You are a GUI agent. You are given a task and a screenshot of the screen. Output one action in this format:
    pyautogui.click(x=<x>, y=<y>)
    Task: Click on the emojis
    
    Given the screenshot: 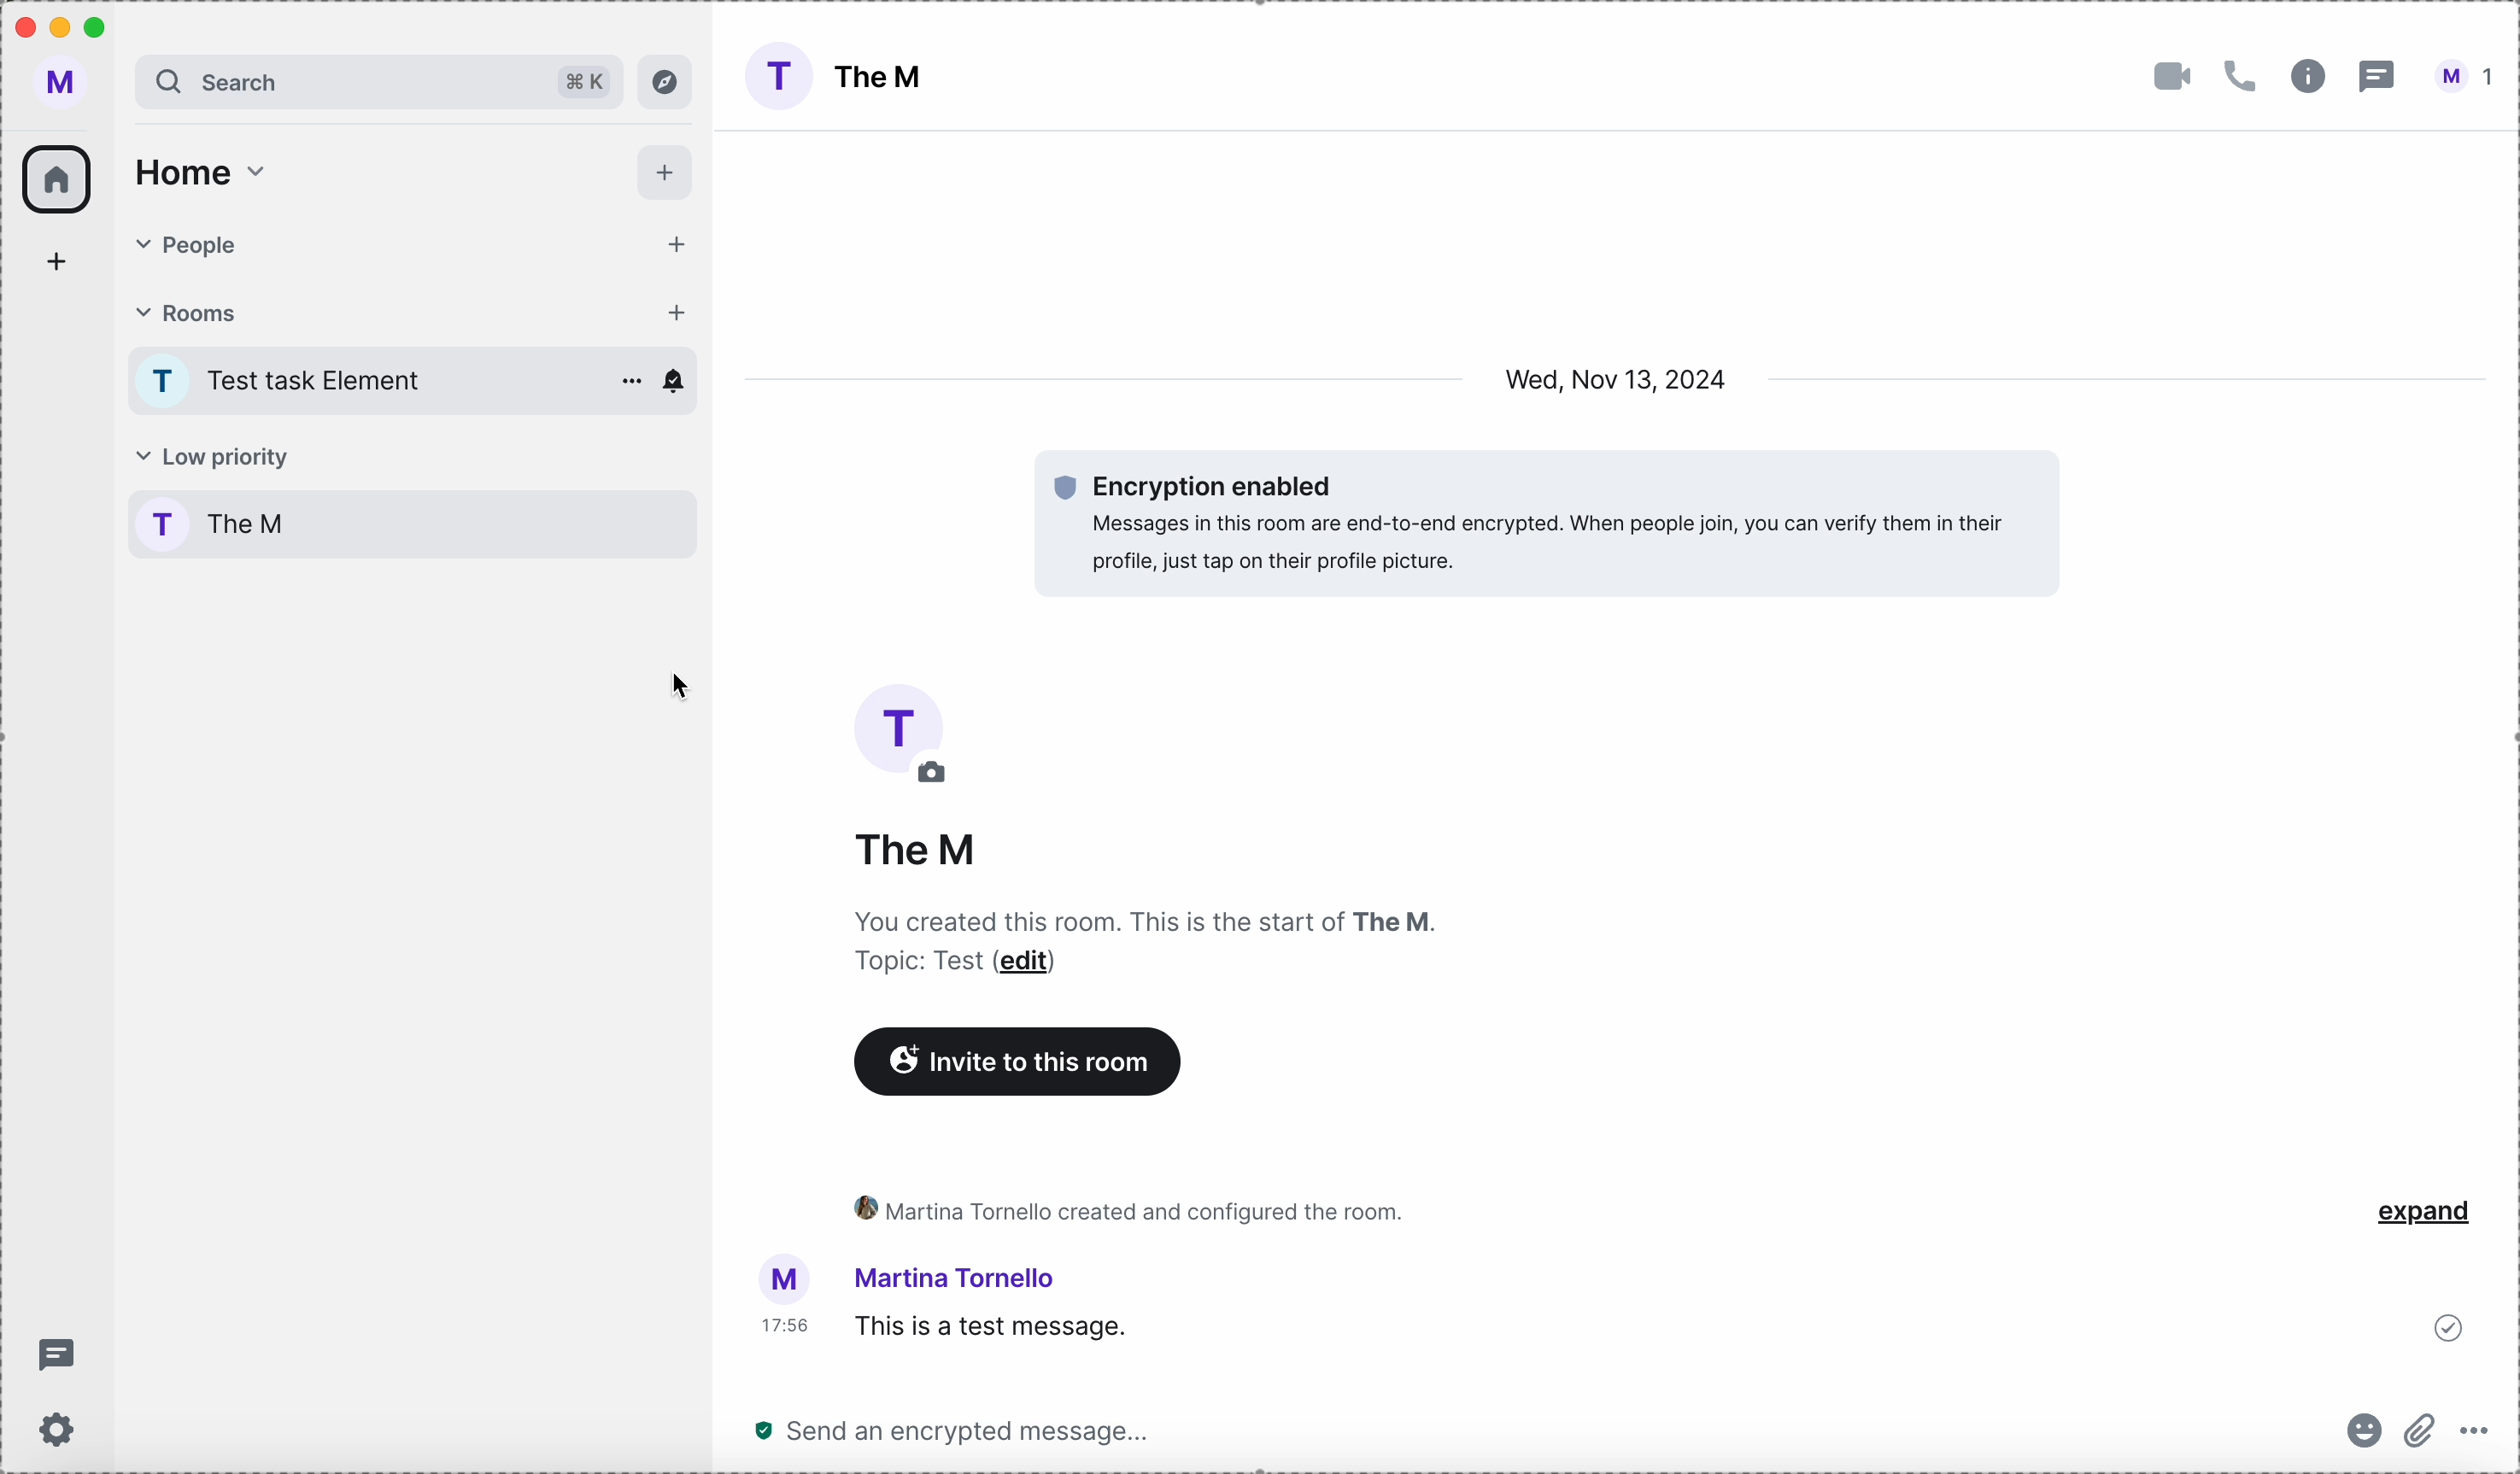 What is the action you would take?
    pyautogui.click(x=2365, y=1428)
    